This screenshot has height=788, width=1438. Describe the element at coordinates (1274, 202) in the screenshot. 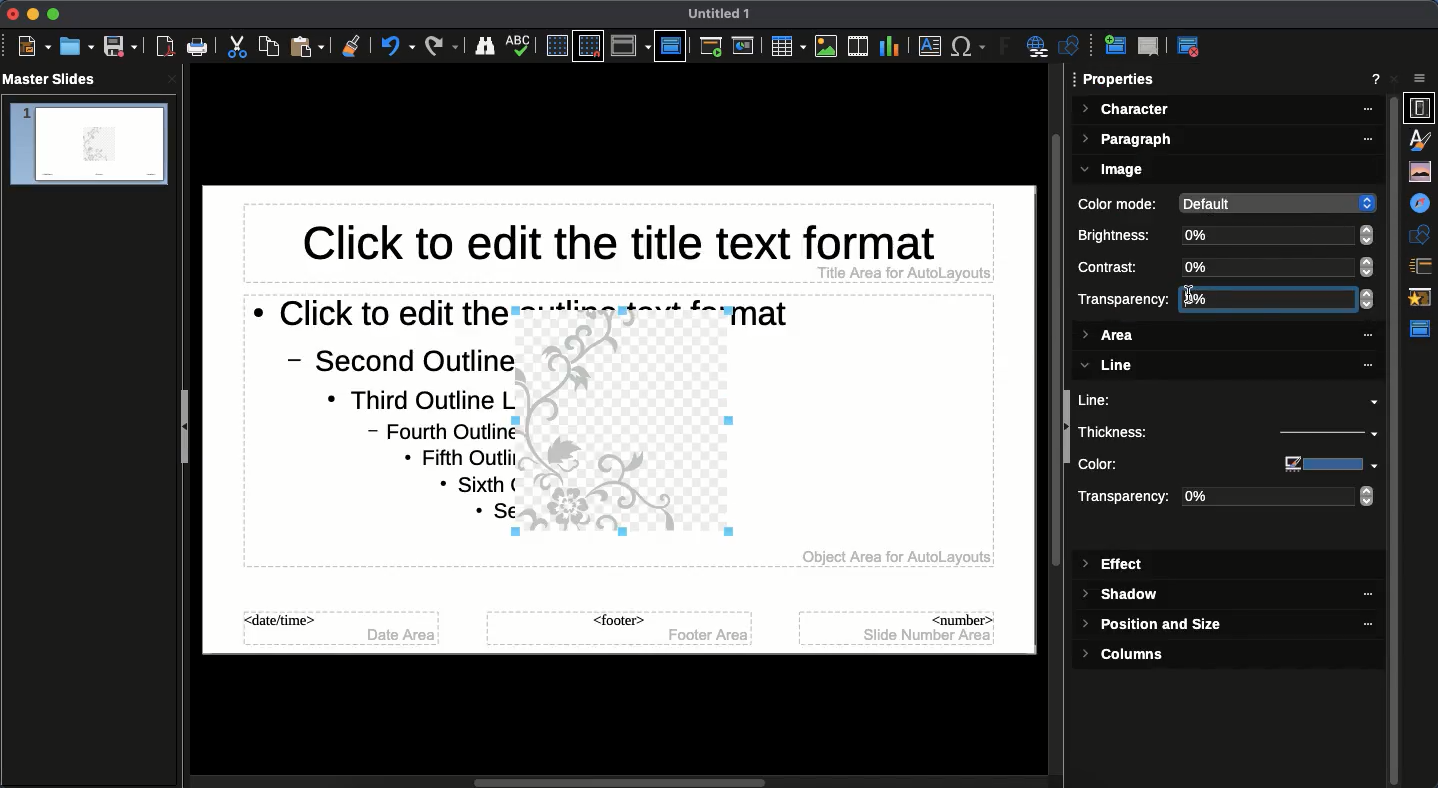

I see `default` at that location.